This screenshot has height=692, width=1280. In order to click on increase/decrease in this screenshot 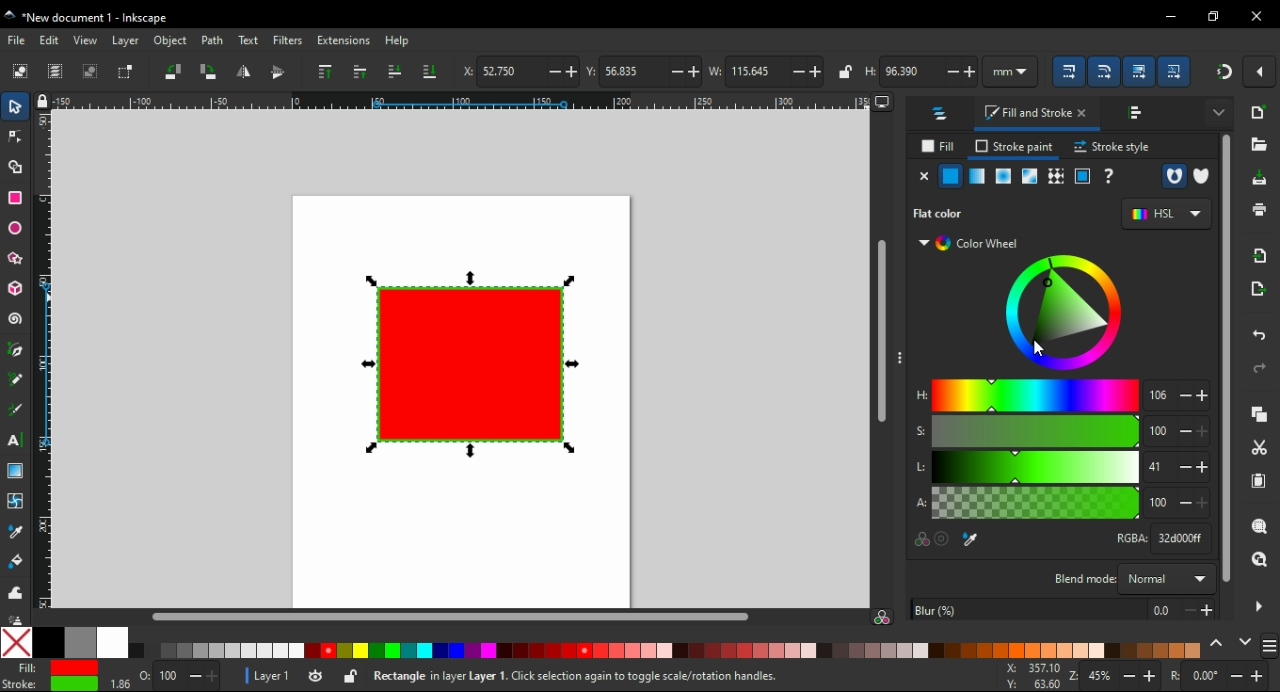, I will do `click(203, 676)`.